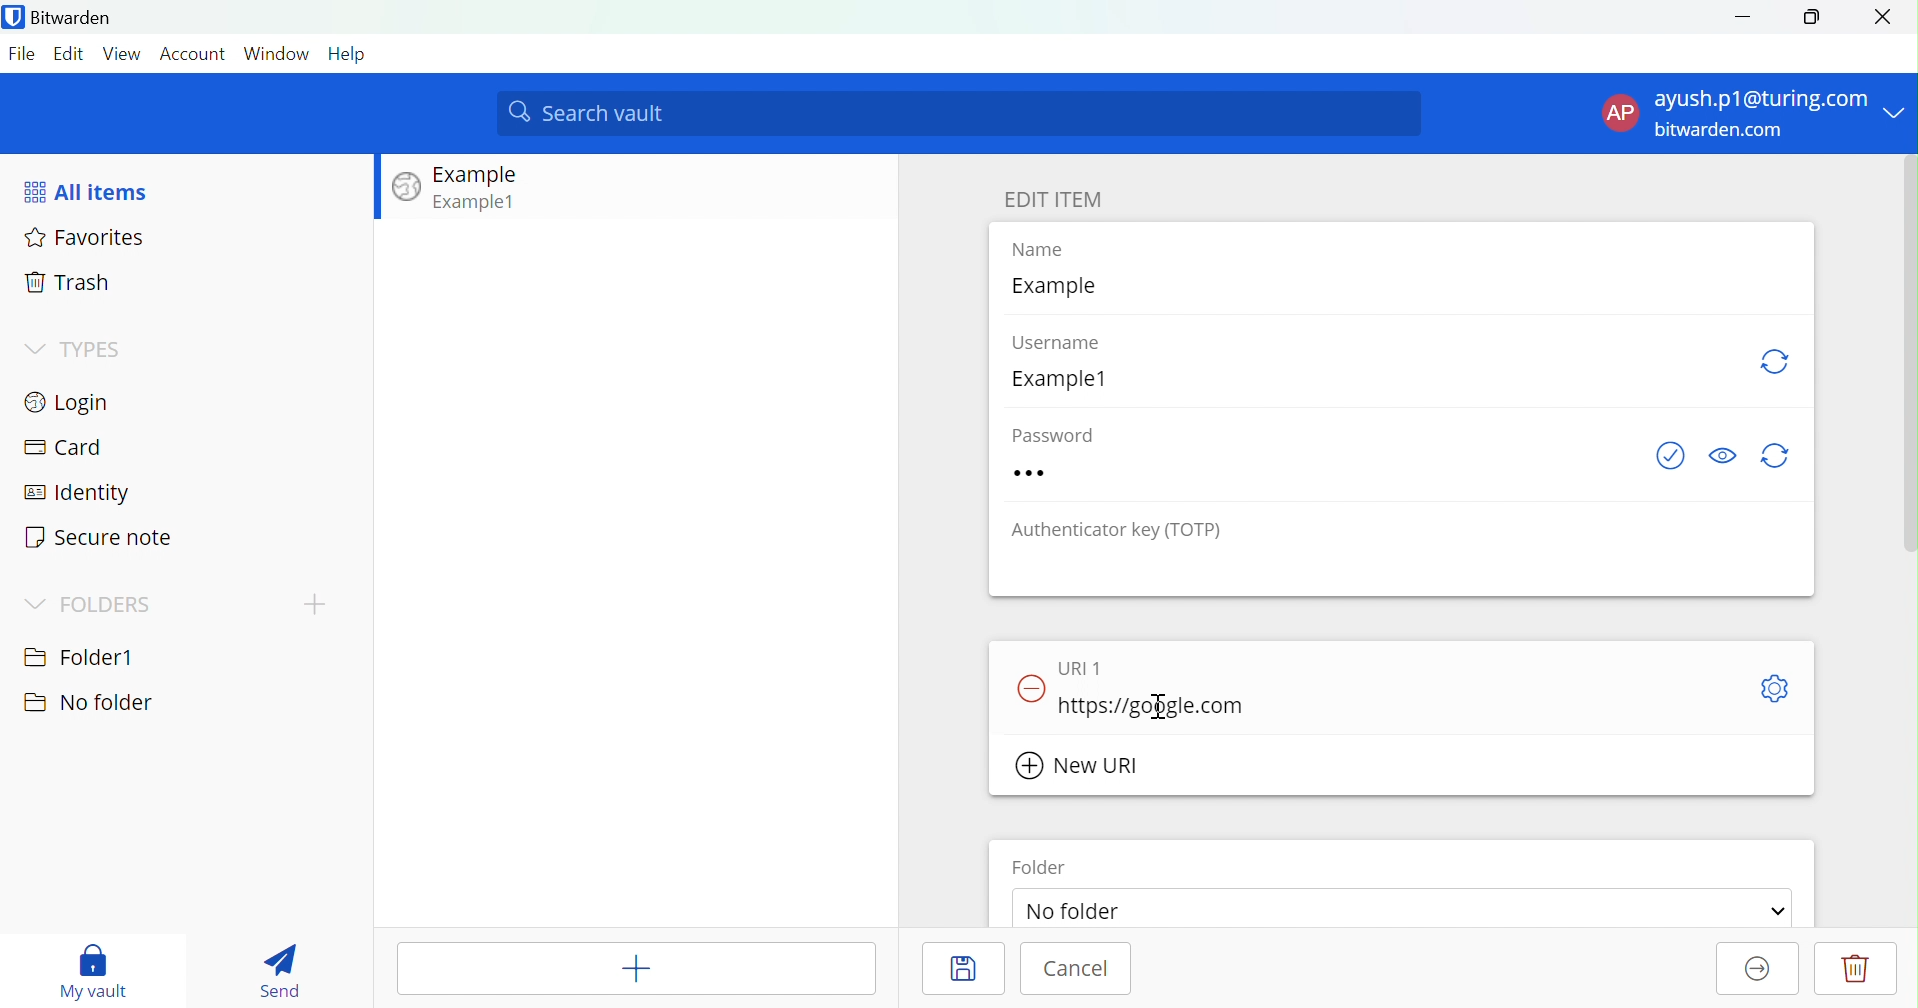 This screenshot has width=1918, height=1008. Describe the element at coordinates (1763, 99) in the screenshot. I see `ayush.p1@turing.com` at that location.